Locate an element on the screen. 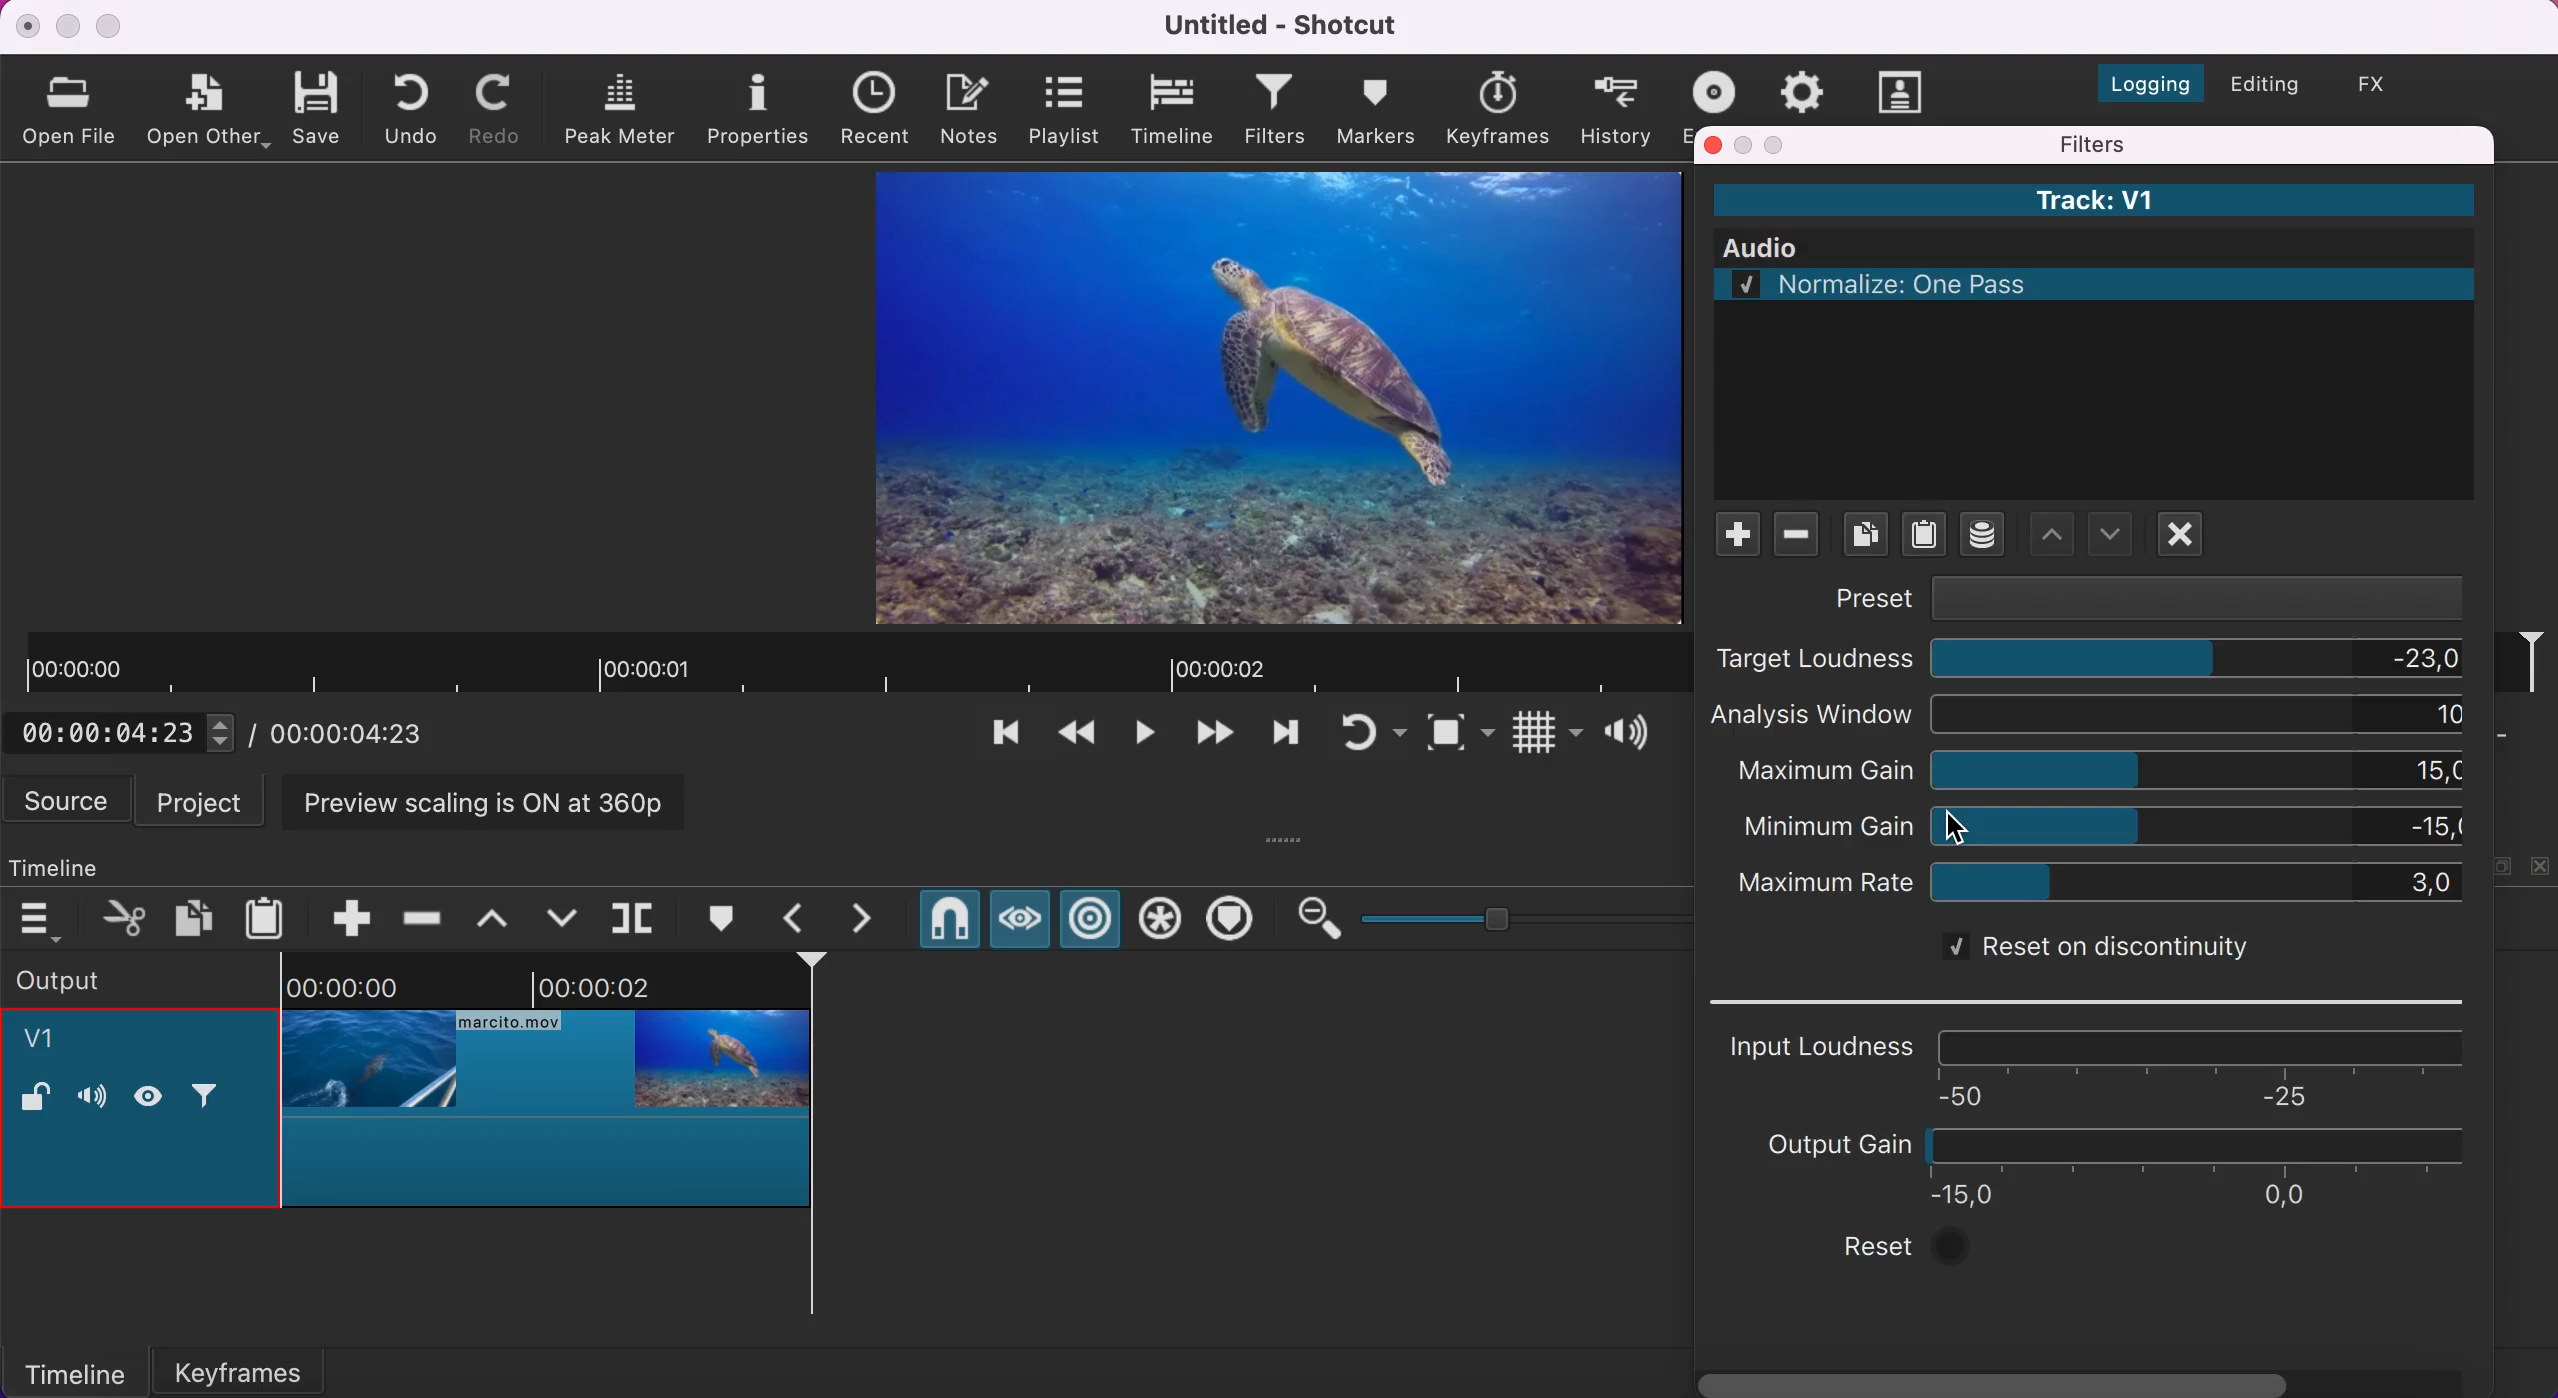  timeline is located at coordinates (1175, 110).